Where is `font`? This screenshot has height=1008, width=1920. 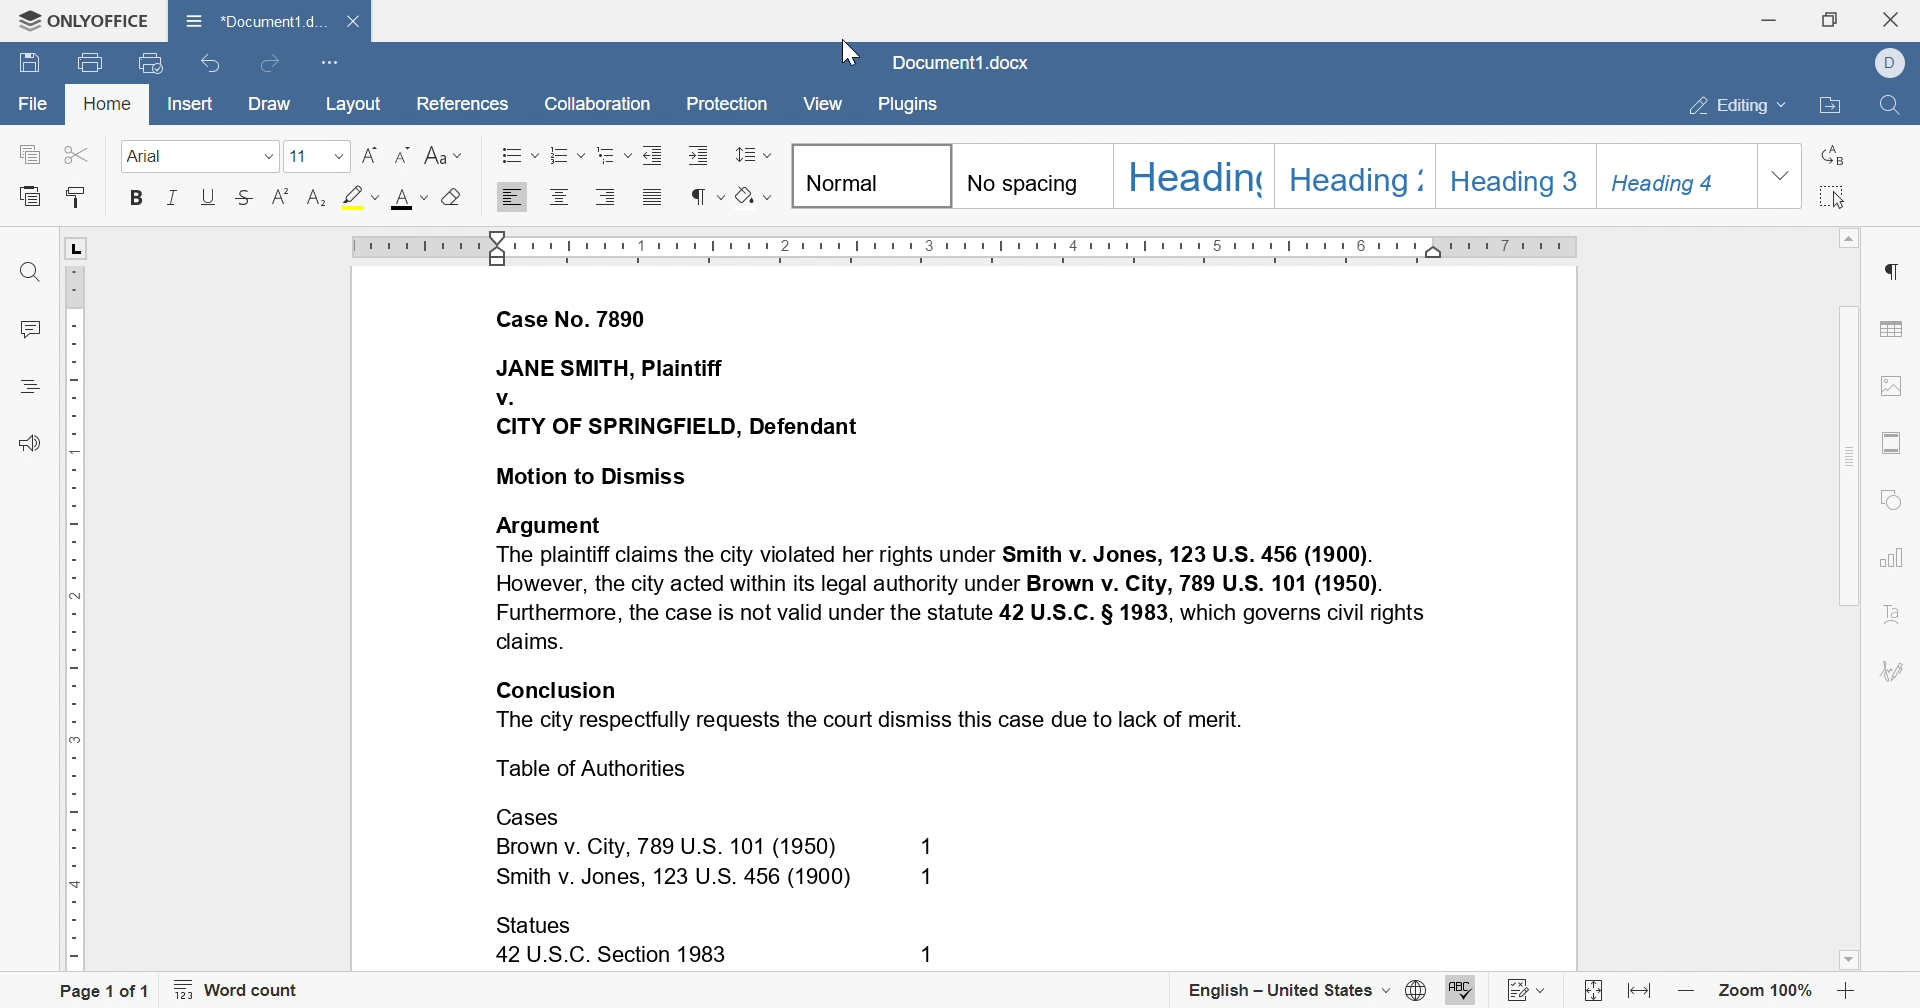 font is located at coordinates (201, 157).